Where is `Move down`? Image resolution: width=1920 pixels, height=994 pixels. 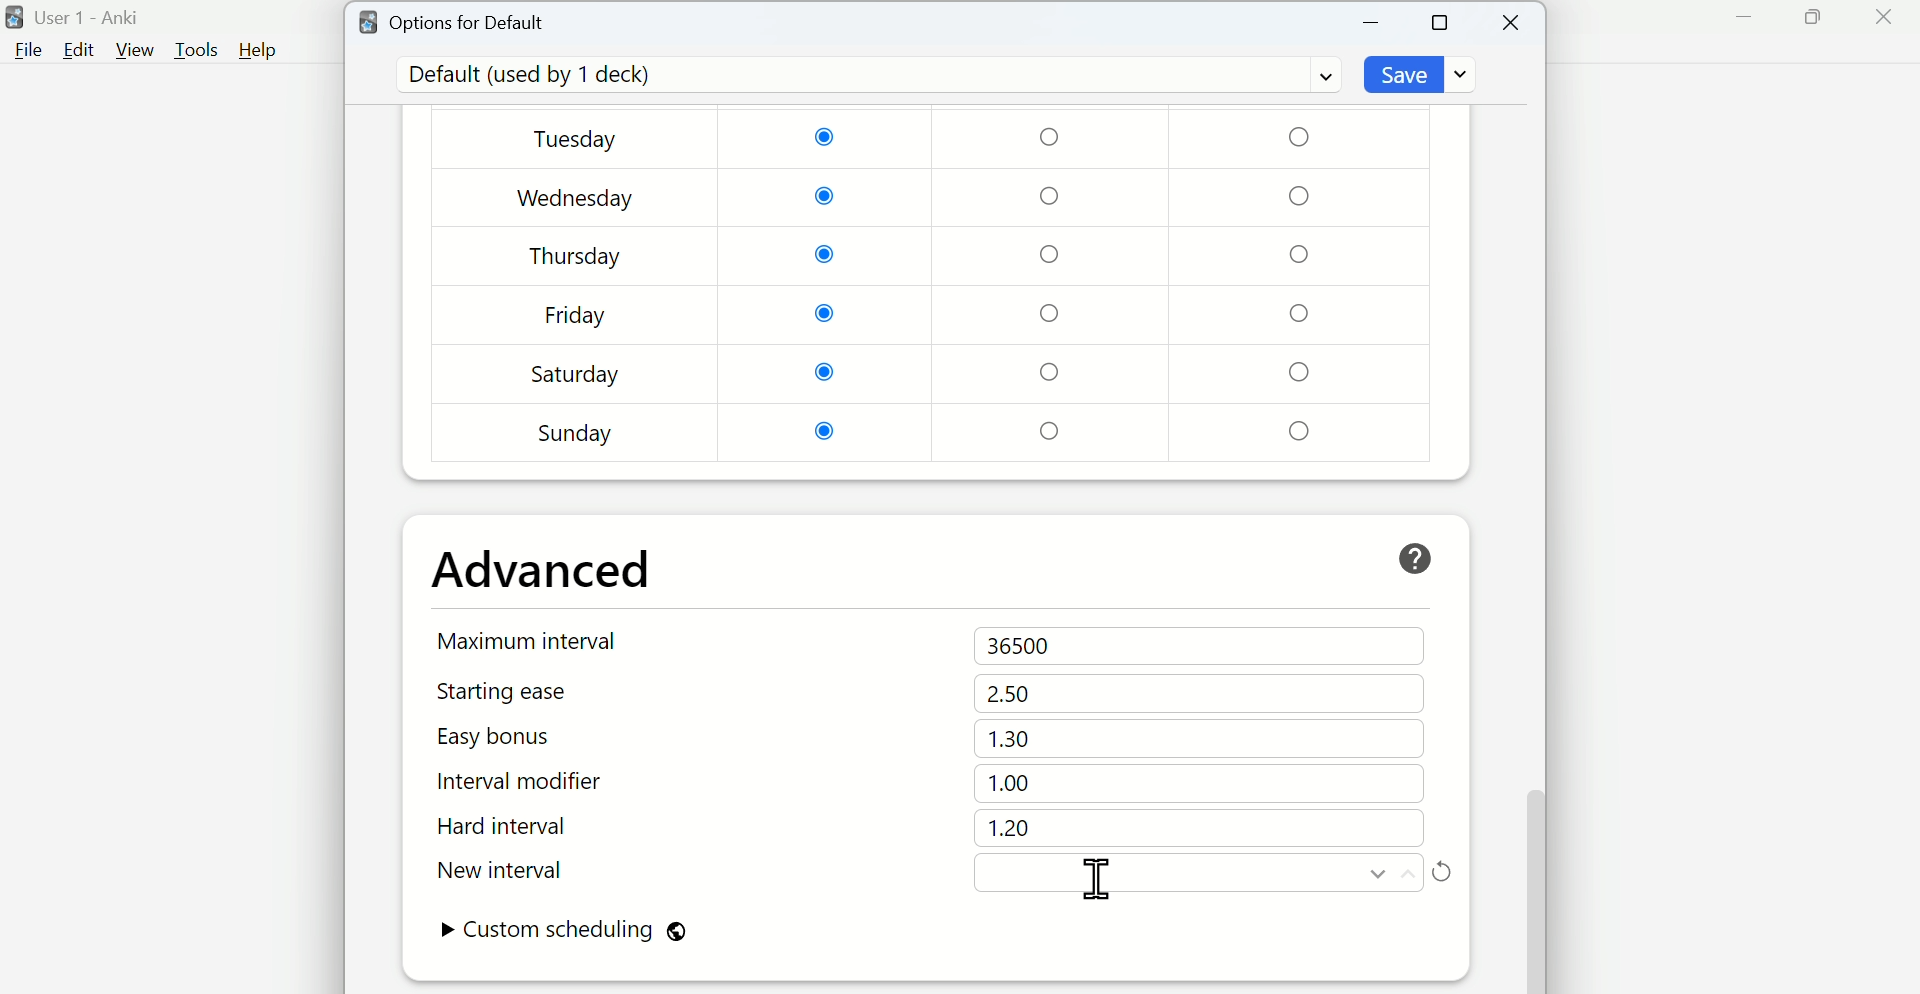 Move down is located at coordinates (1379, 873).